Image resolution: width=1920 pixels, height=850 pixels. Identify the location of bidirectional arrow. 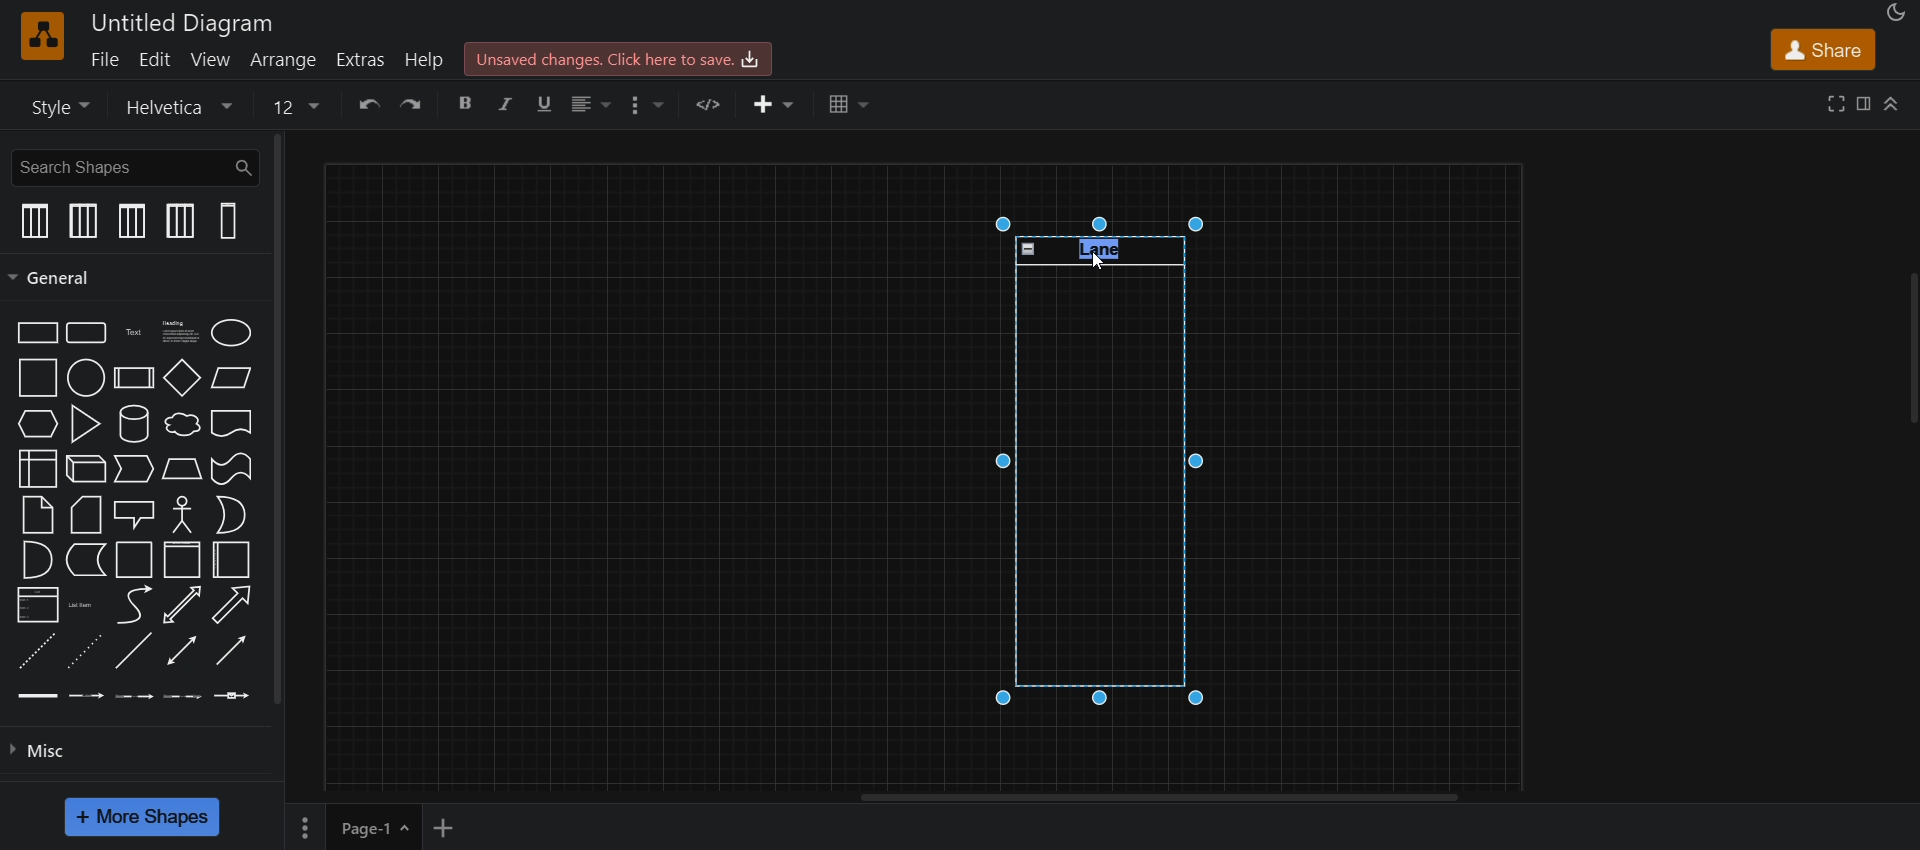
(181, 606).